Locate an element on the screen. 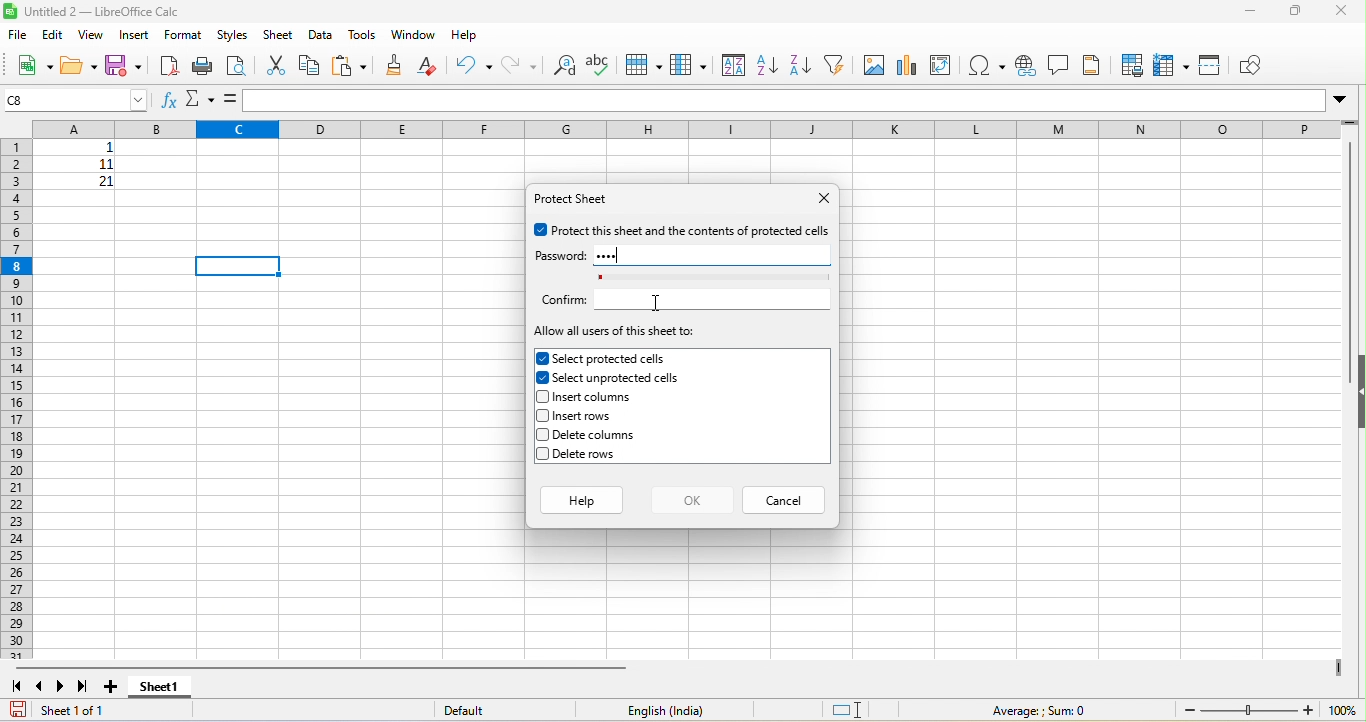 The width and height of the screenshot is (1366, 722). insert columns is located at coordinates (608, 395).